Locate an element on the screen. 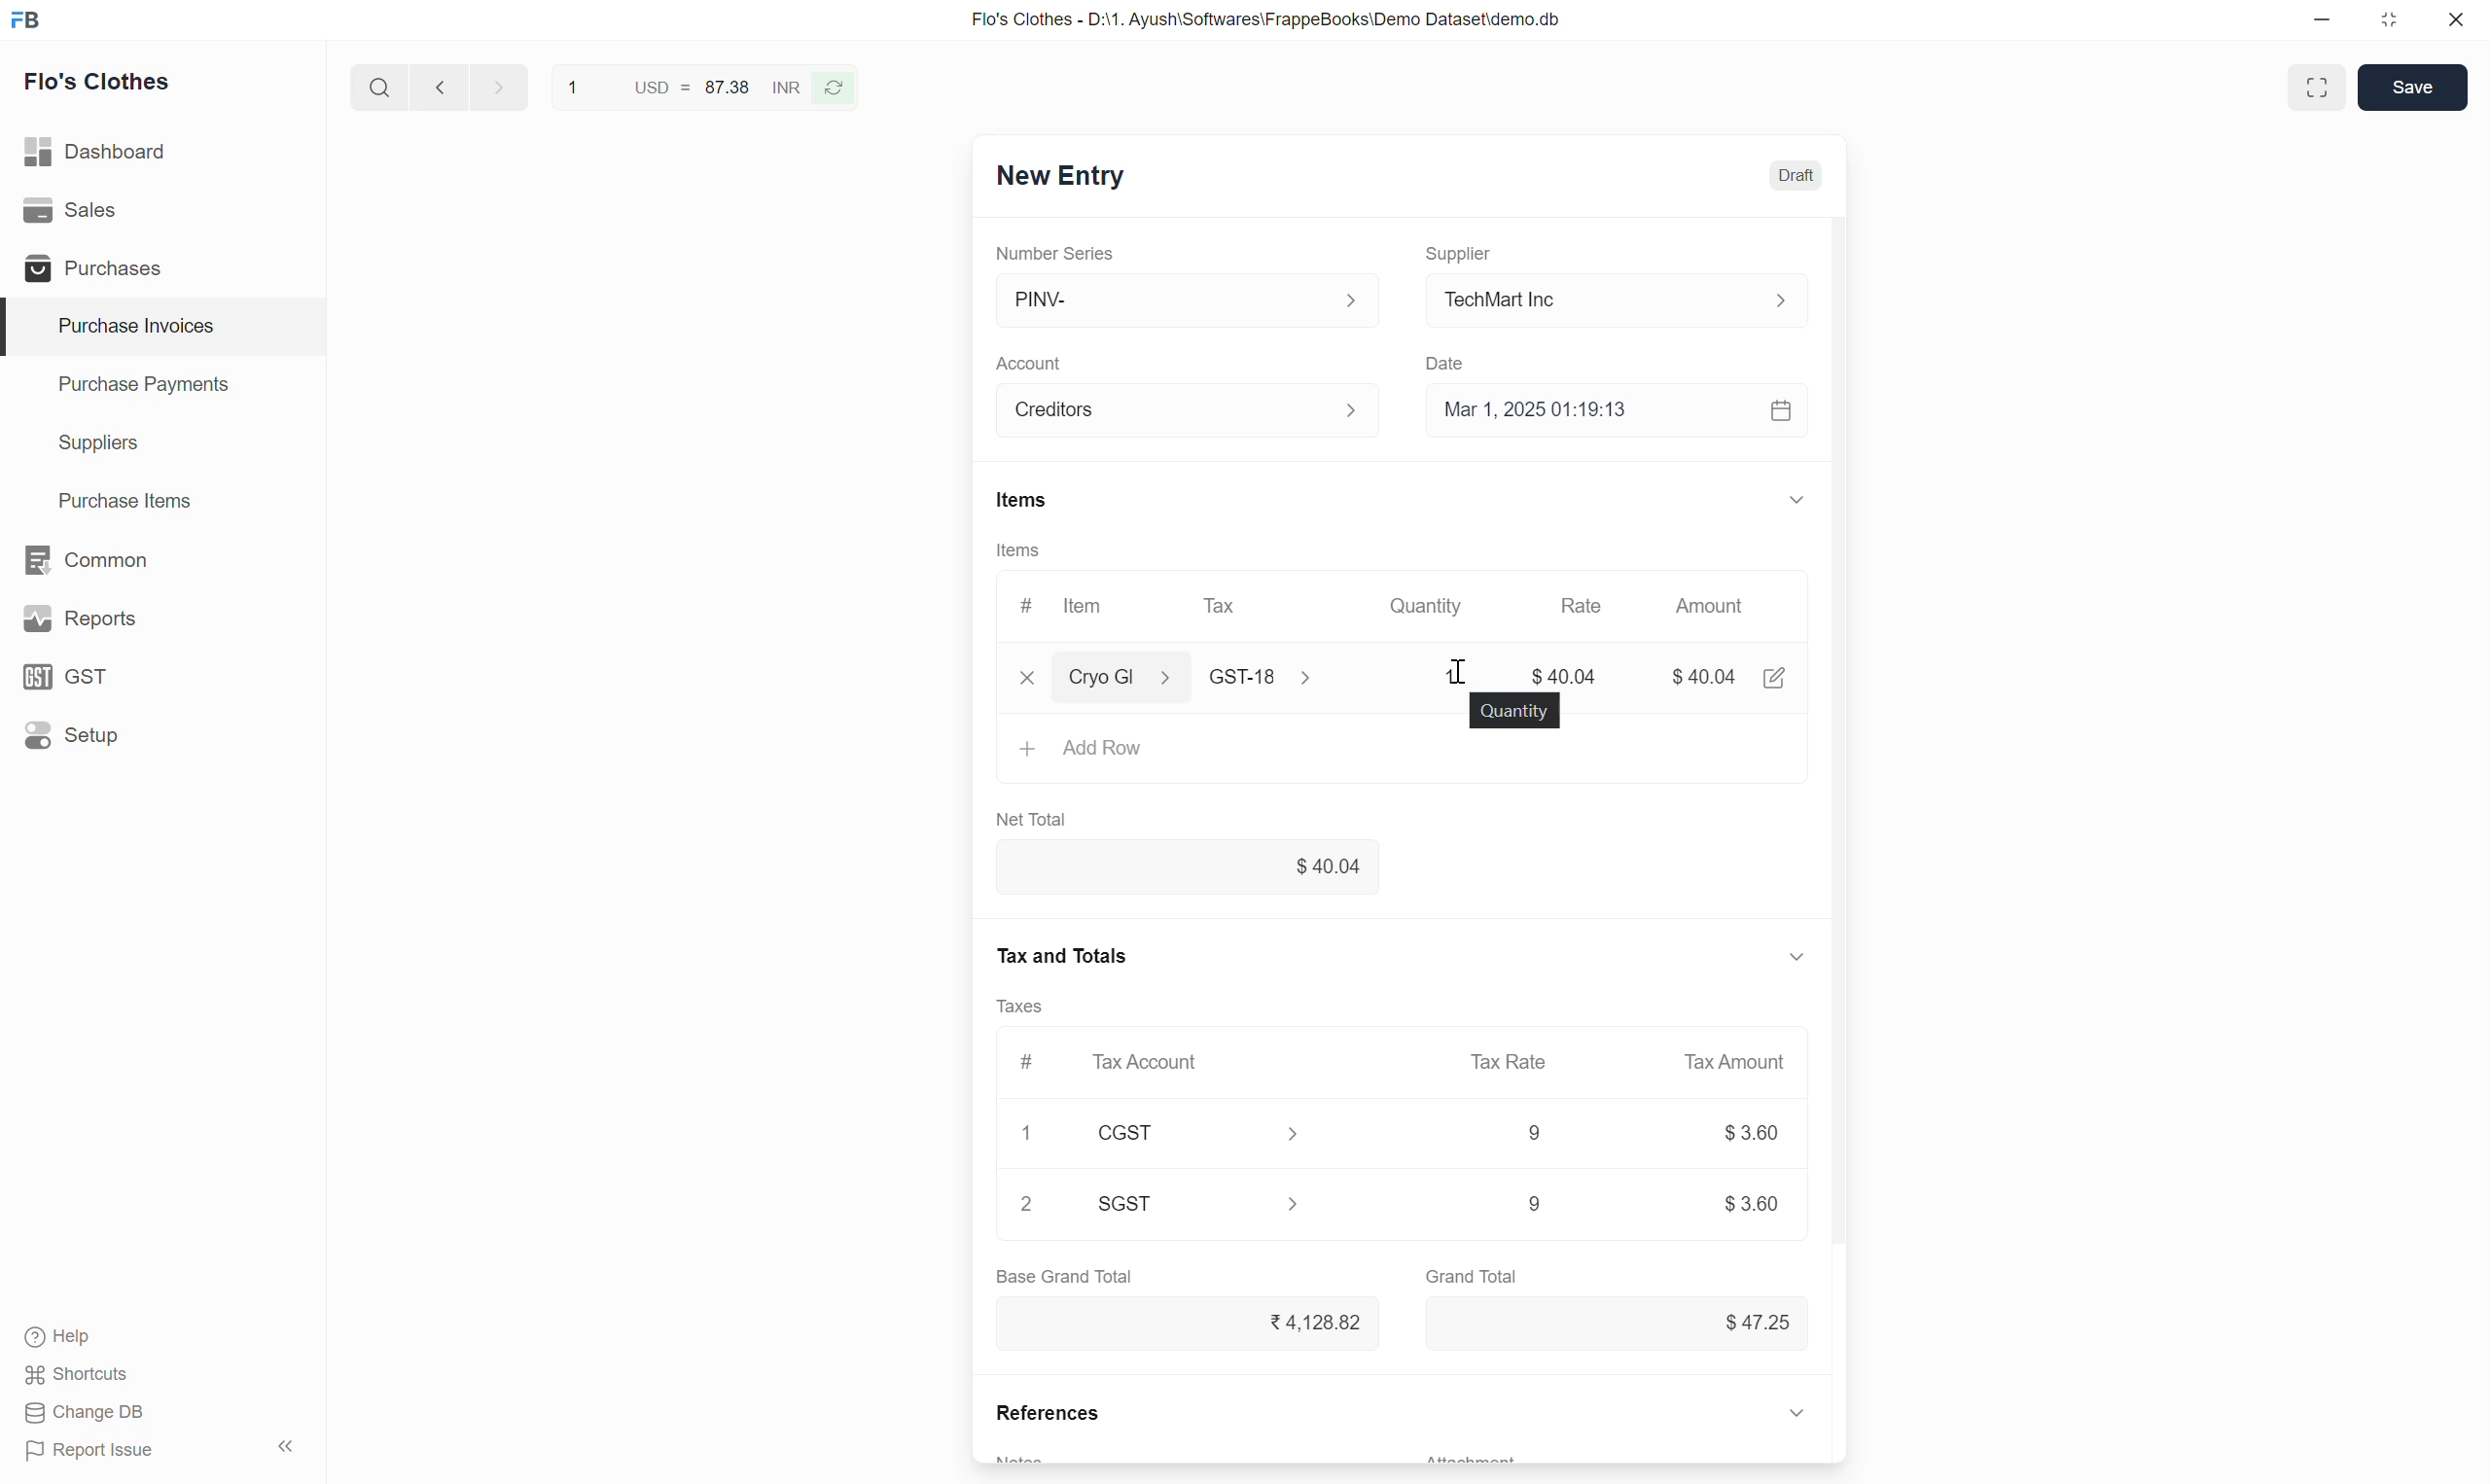 This screenshot has height=1484, width=2490. Report issue is located at coordinates (97, 1454).